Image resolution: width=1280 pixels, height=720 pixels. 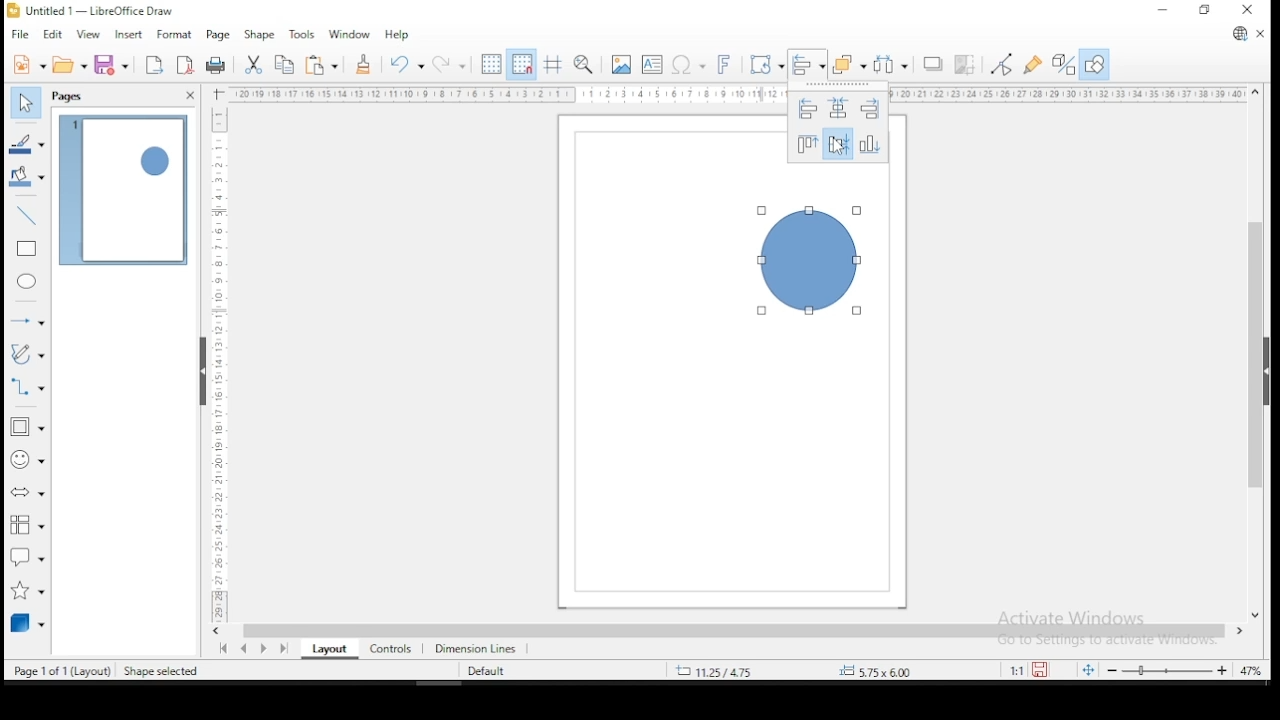 What do you see at coordinates (584, 64) in the screenshot?
I see `zoom and pan` at bounding box center [584, 64].